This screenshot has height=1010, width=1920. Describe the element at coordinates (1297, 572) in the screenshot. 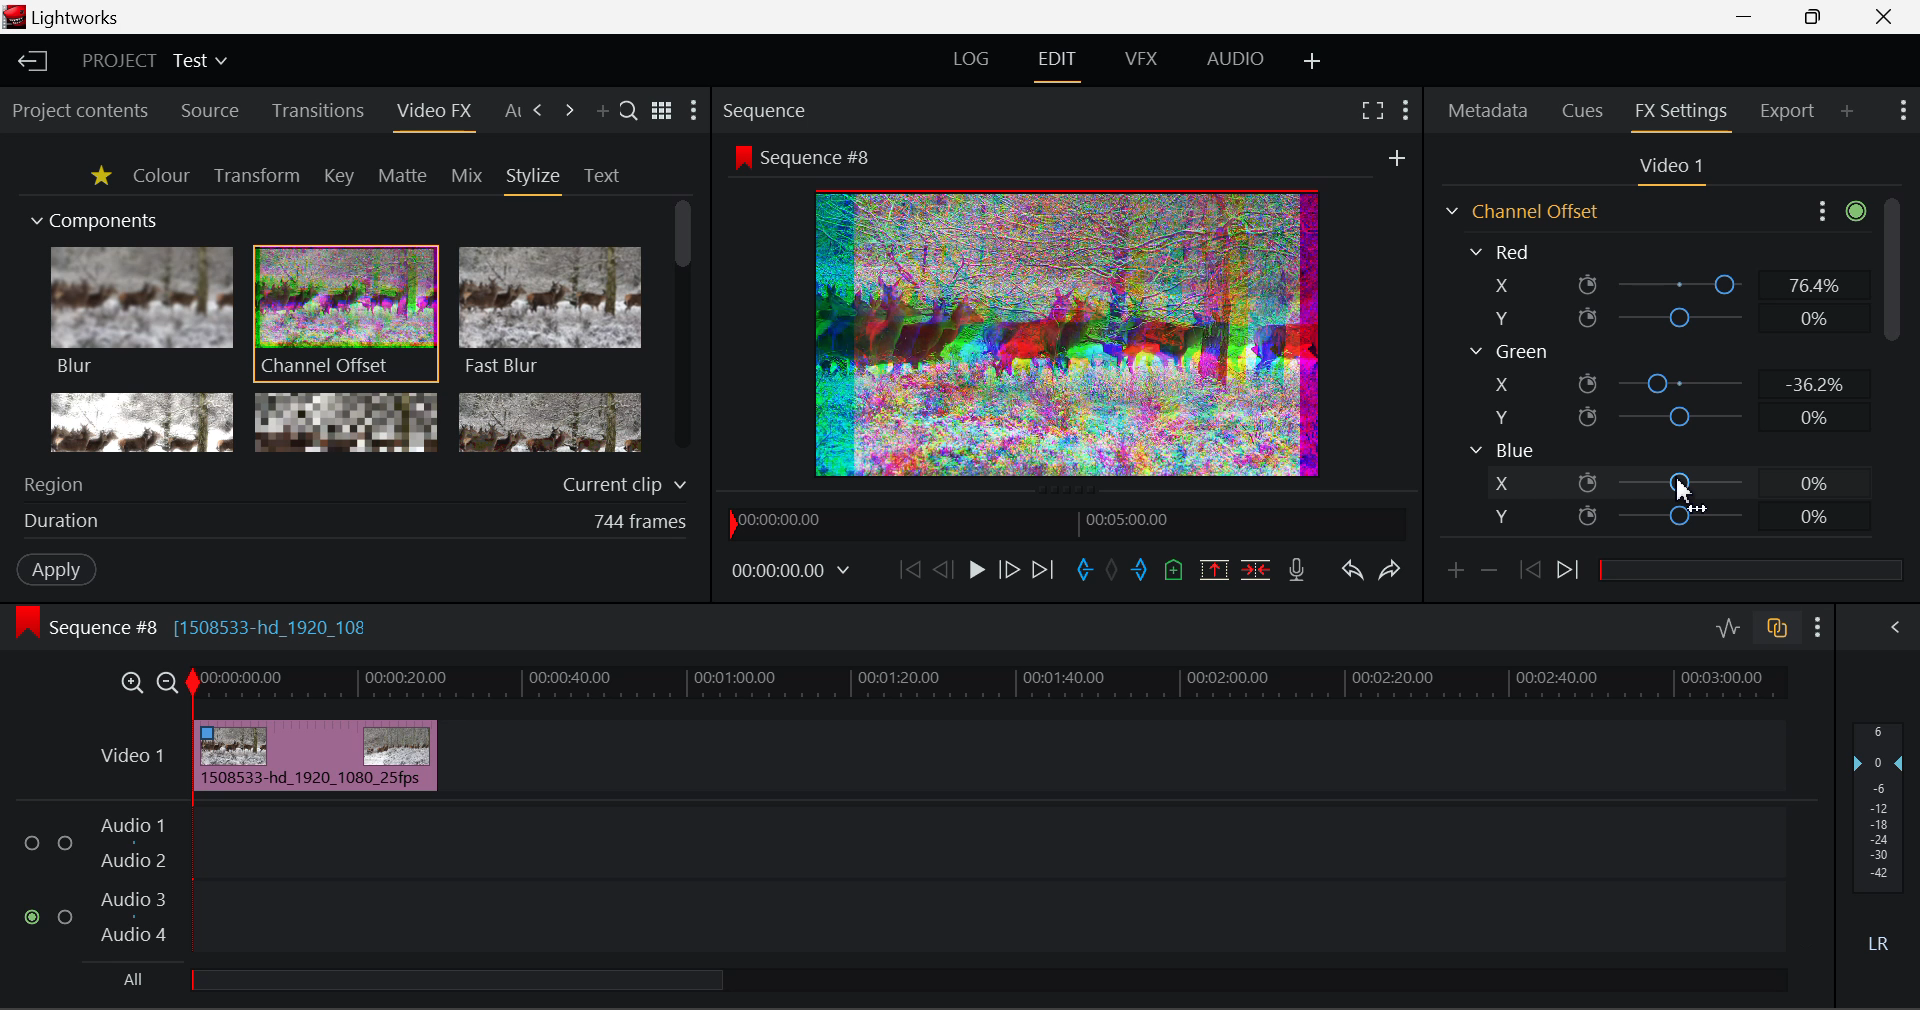

I see `Record Voiceover` at that location.